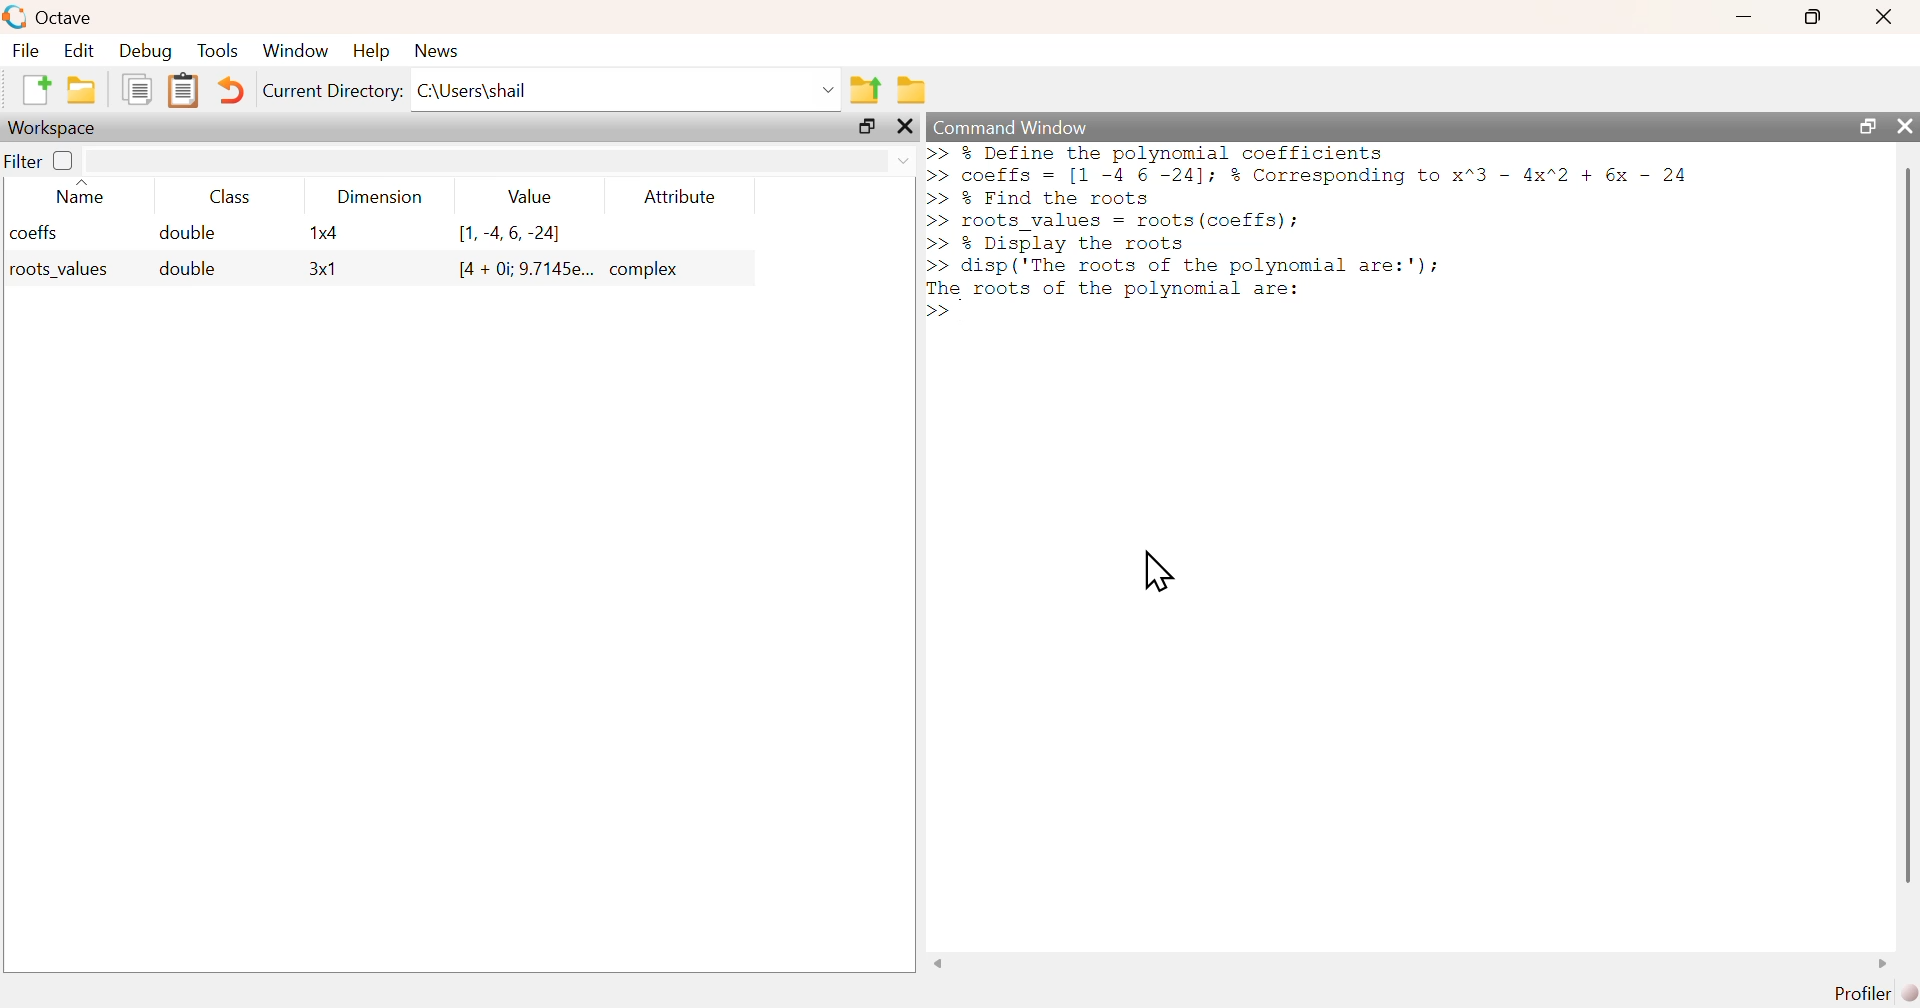  I want to click on Command Window, so click(1011, 128).